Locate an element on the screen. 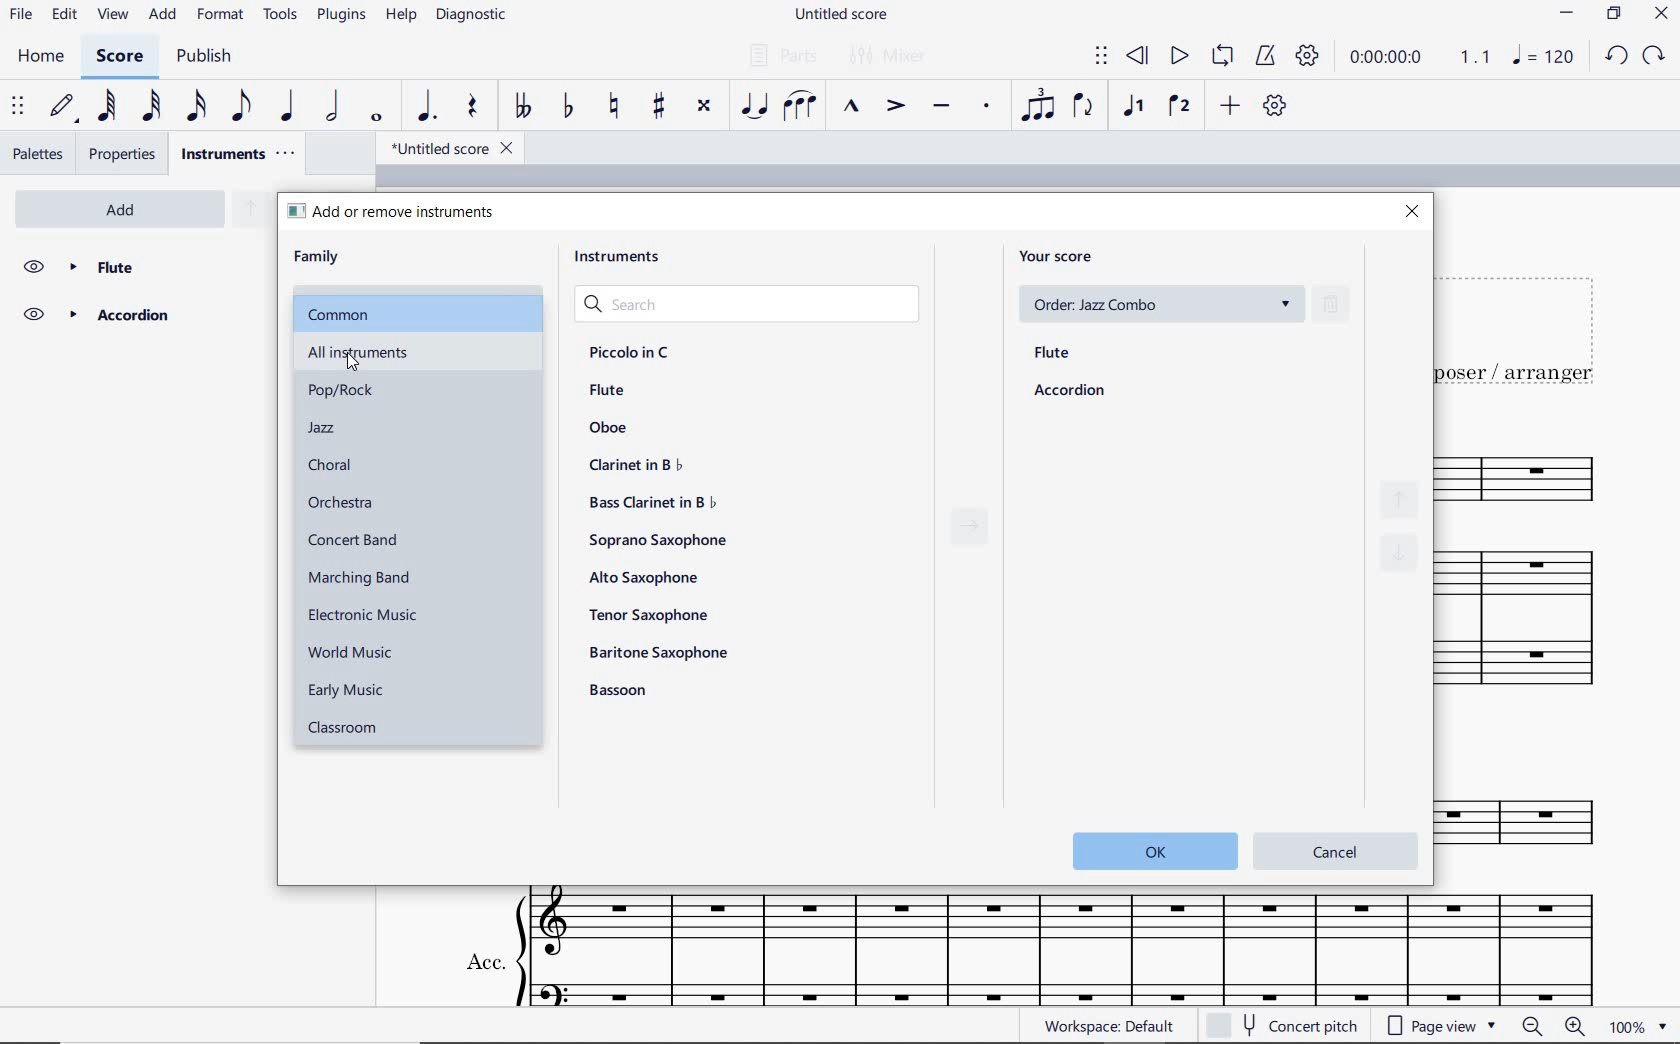 This screenshot has width=1680, height=1044. ACC. is located at coordinates (1027, 948).